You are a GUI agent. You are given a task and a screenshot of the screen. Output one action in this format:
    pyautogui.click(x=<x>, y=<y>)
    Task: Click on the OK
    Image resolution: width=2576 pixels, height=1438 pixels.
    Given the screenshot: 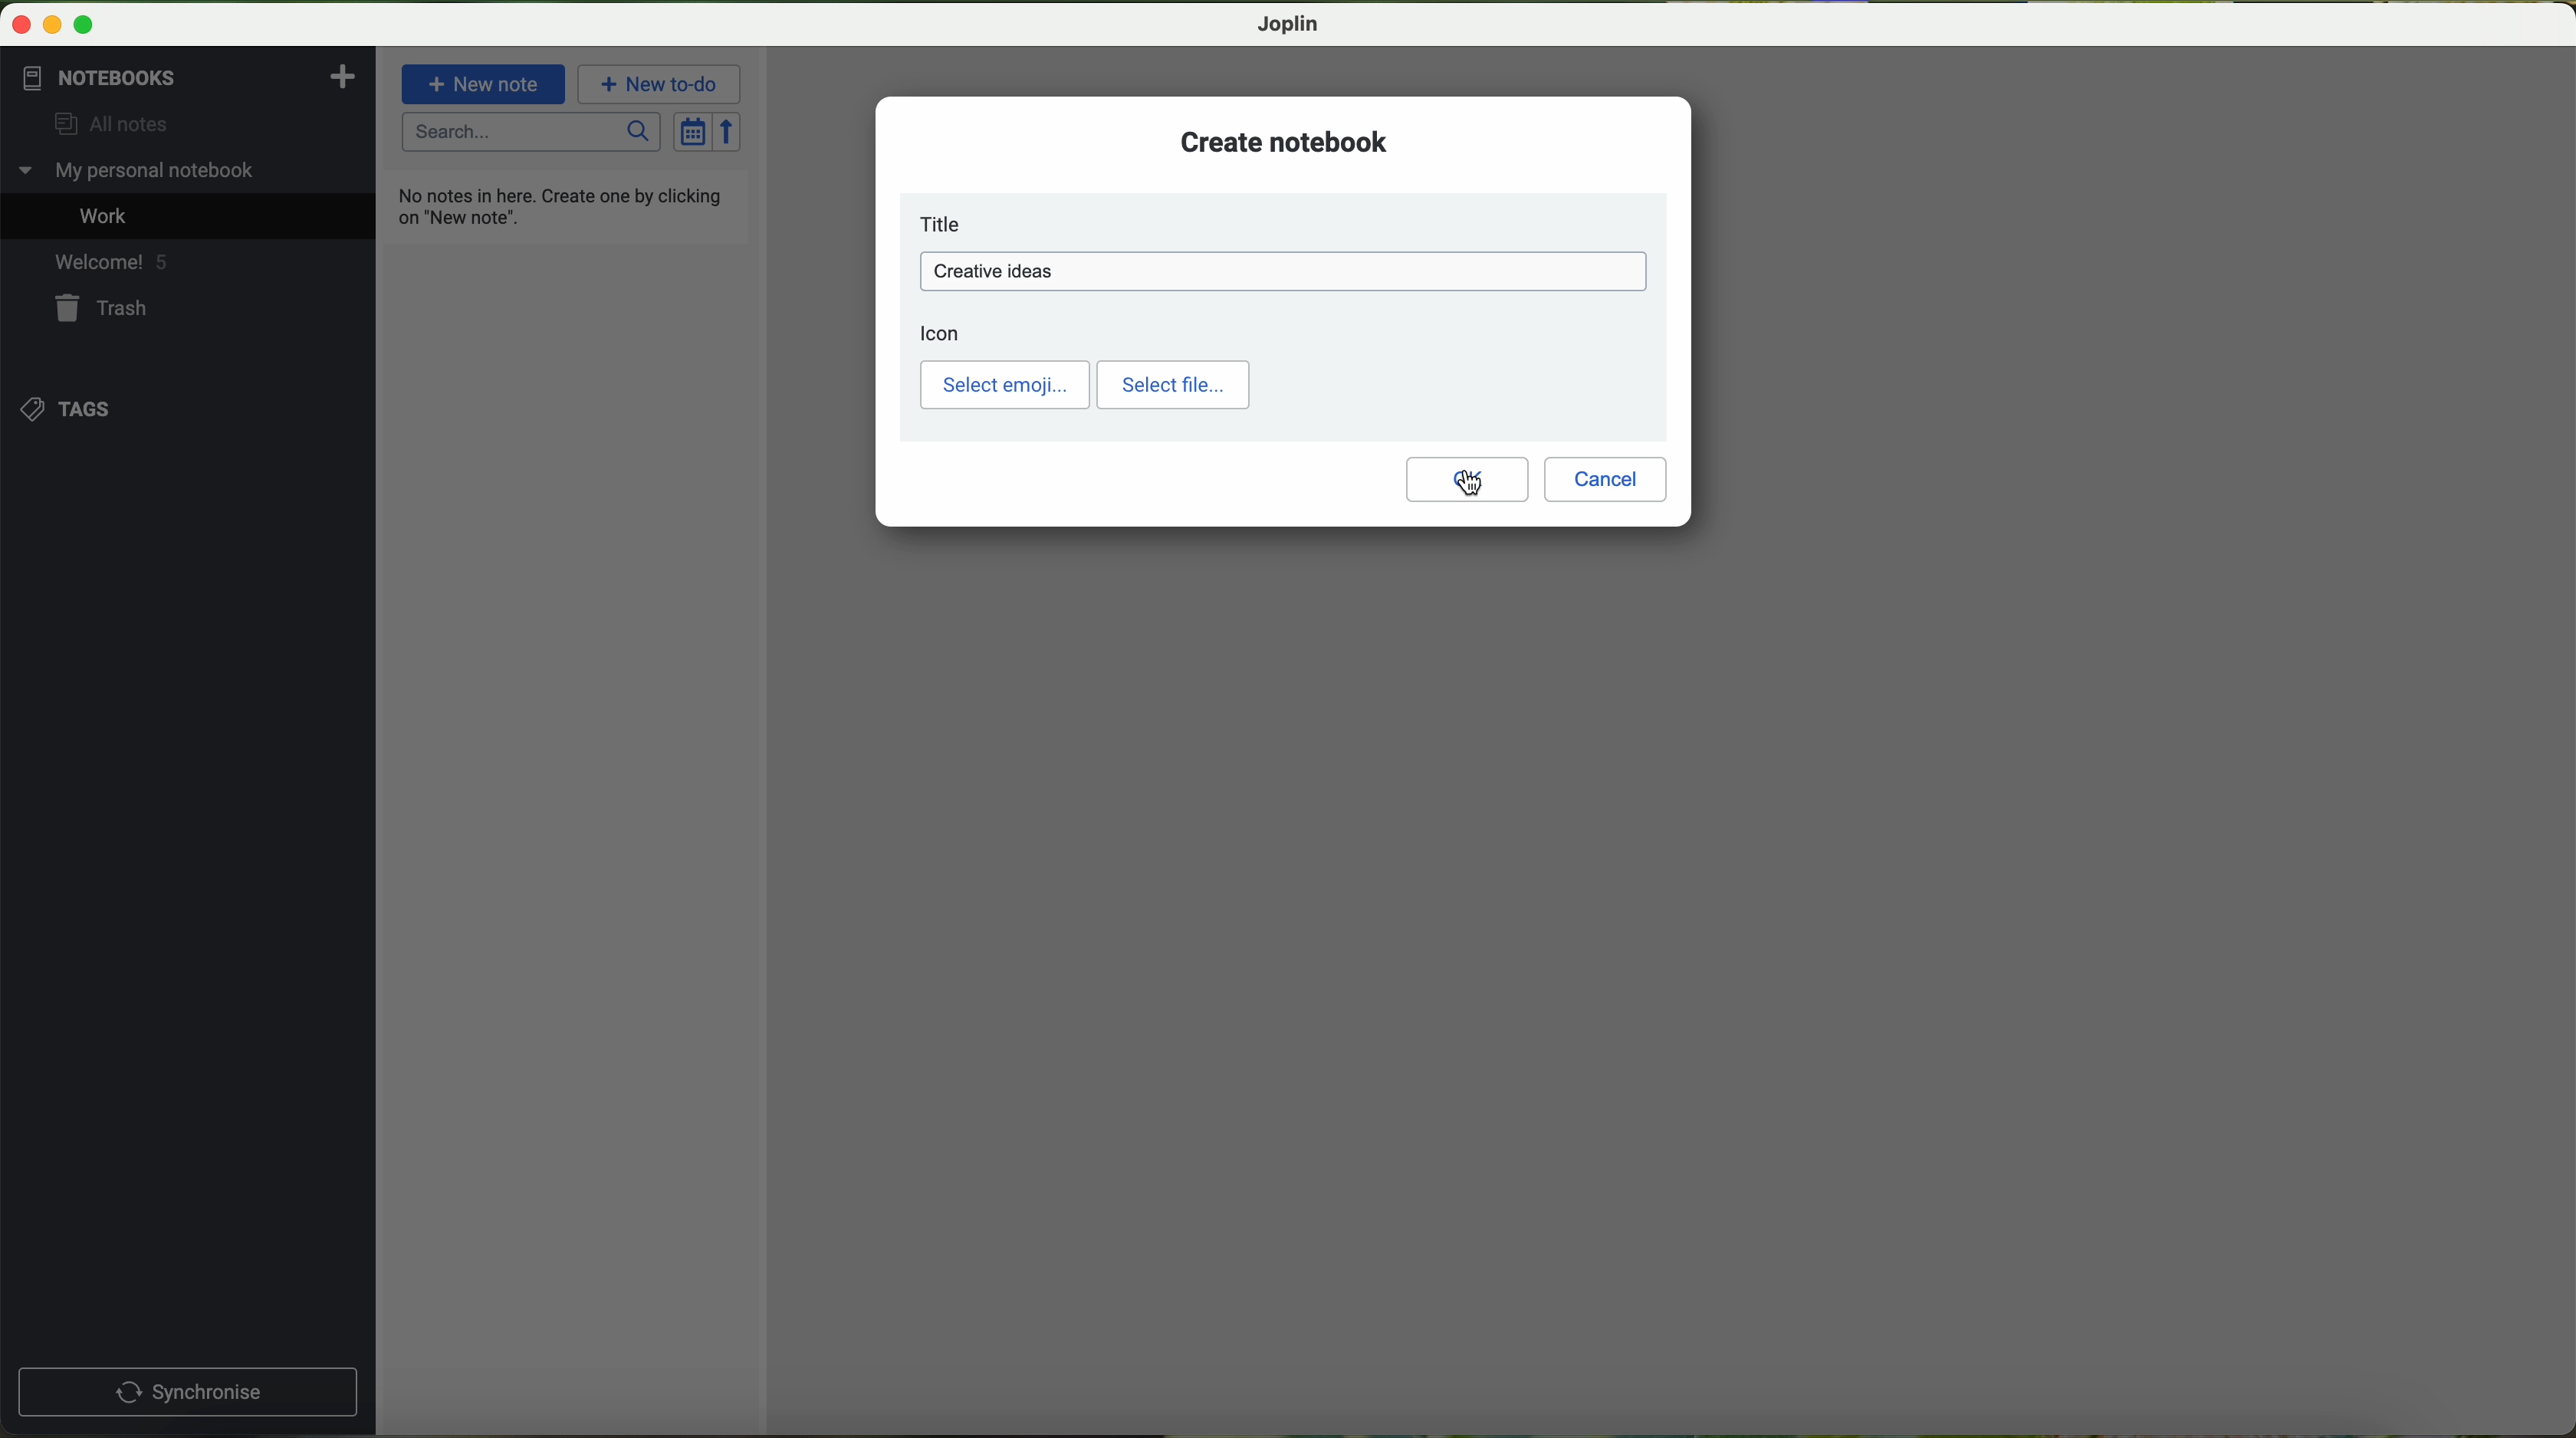 What is the action you would take?
    pyautogui.click(x=1467, y=479)
    